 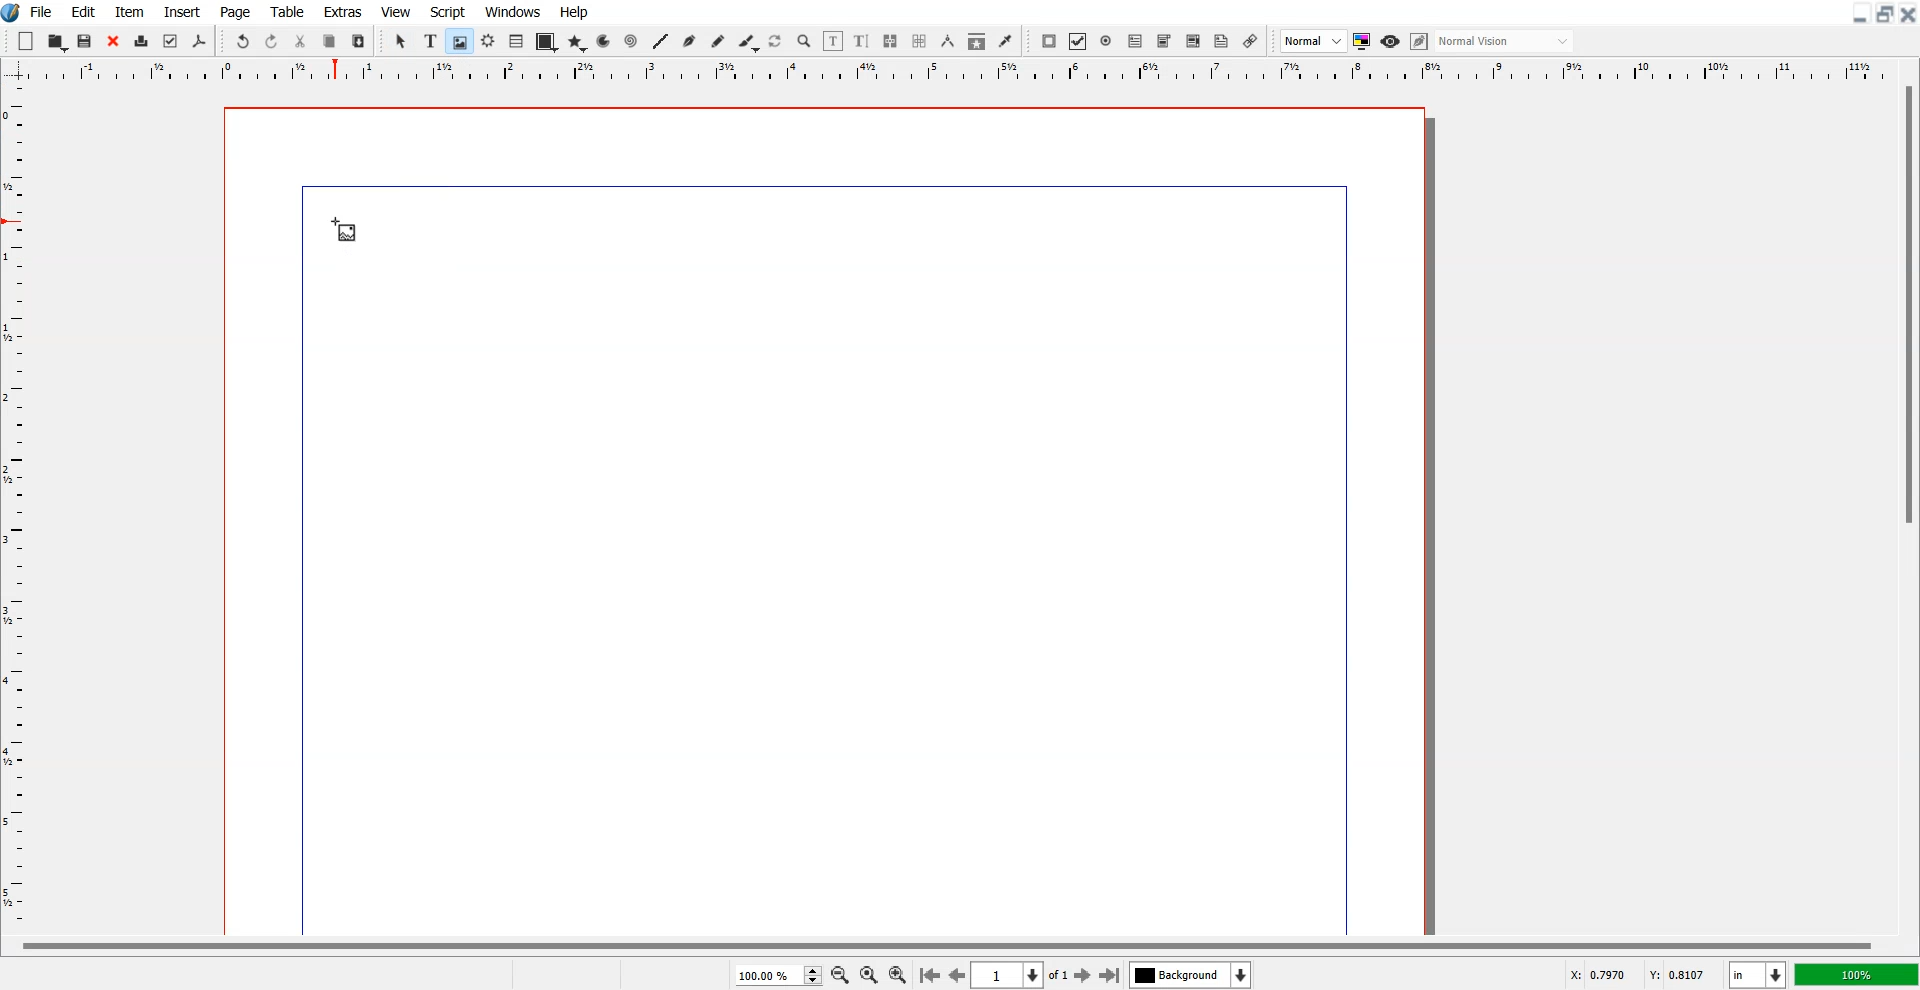 I want to click on Unlink Text frame, so click(x=920, y=41).